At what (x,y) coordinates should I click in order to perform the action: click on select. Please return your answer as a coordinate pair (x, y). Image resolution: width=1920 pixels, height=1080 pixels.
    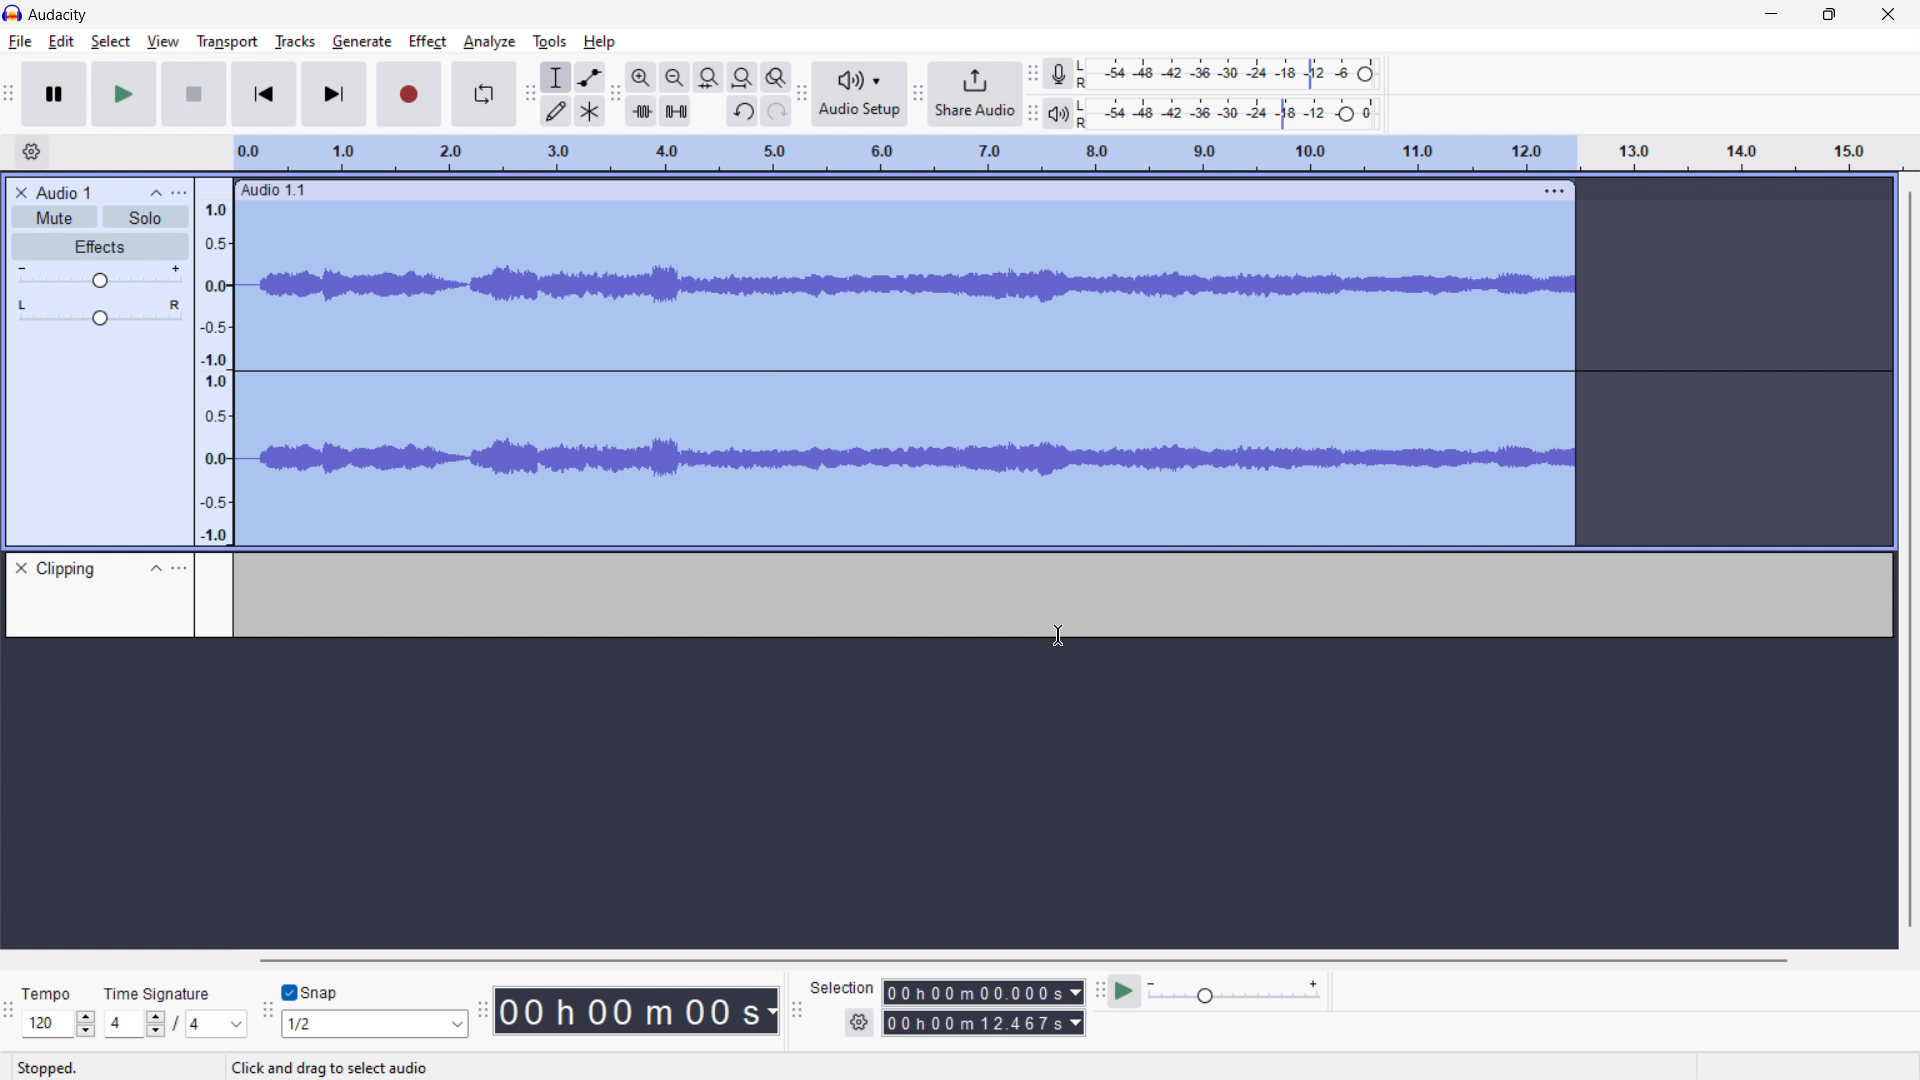
    Looking at the image, I should click on (111, 42).